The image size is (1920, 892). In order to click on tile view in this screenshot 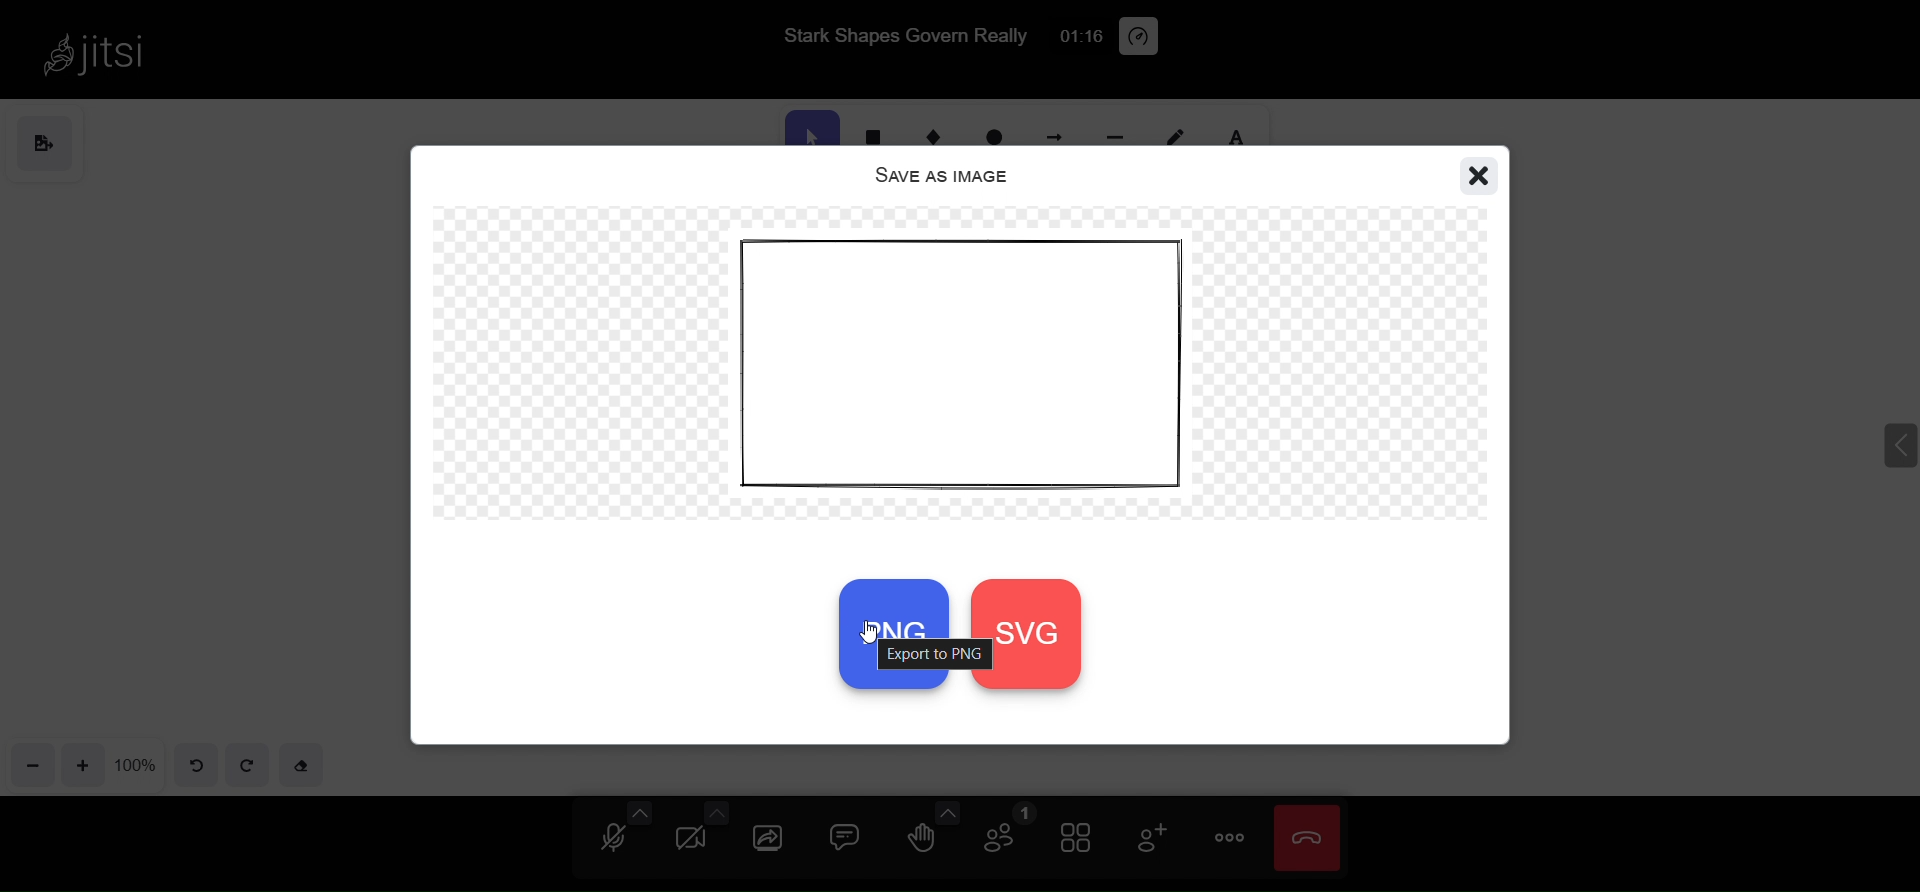, I will do `click(1076, 840)`.